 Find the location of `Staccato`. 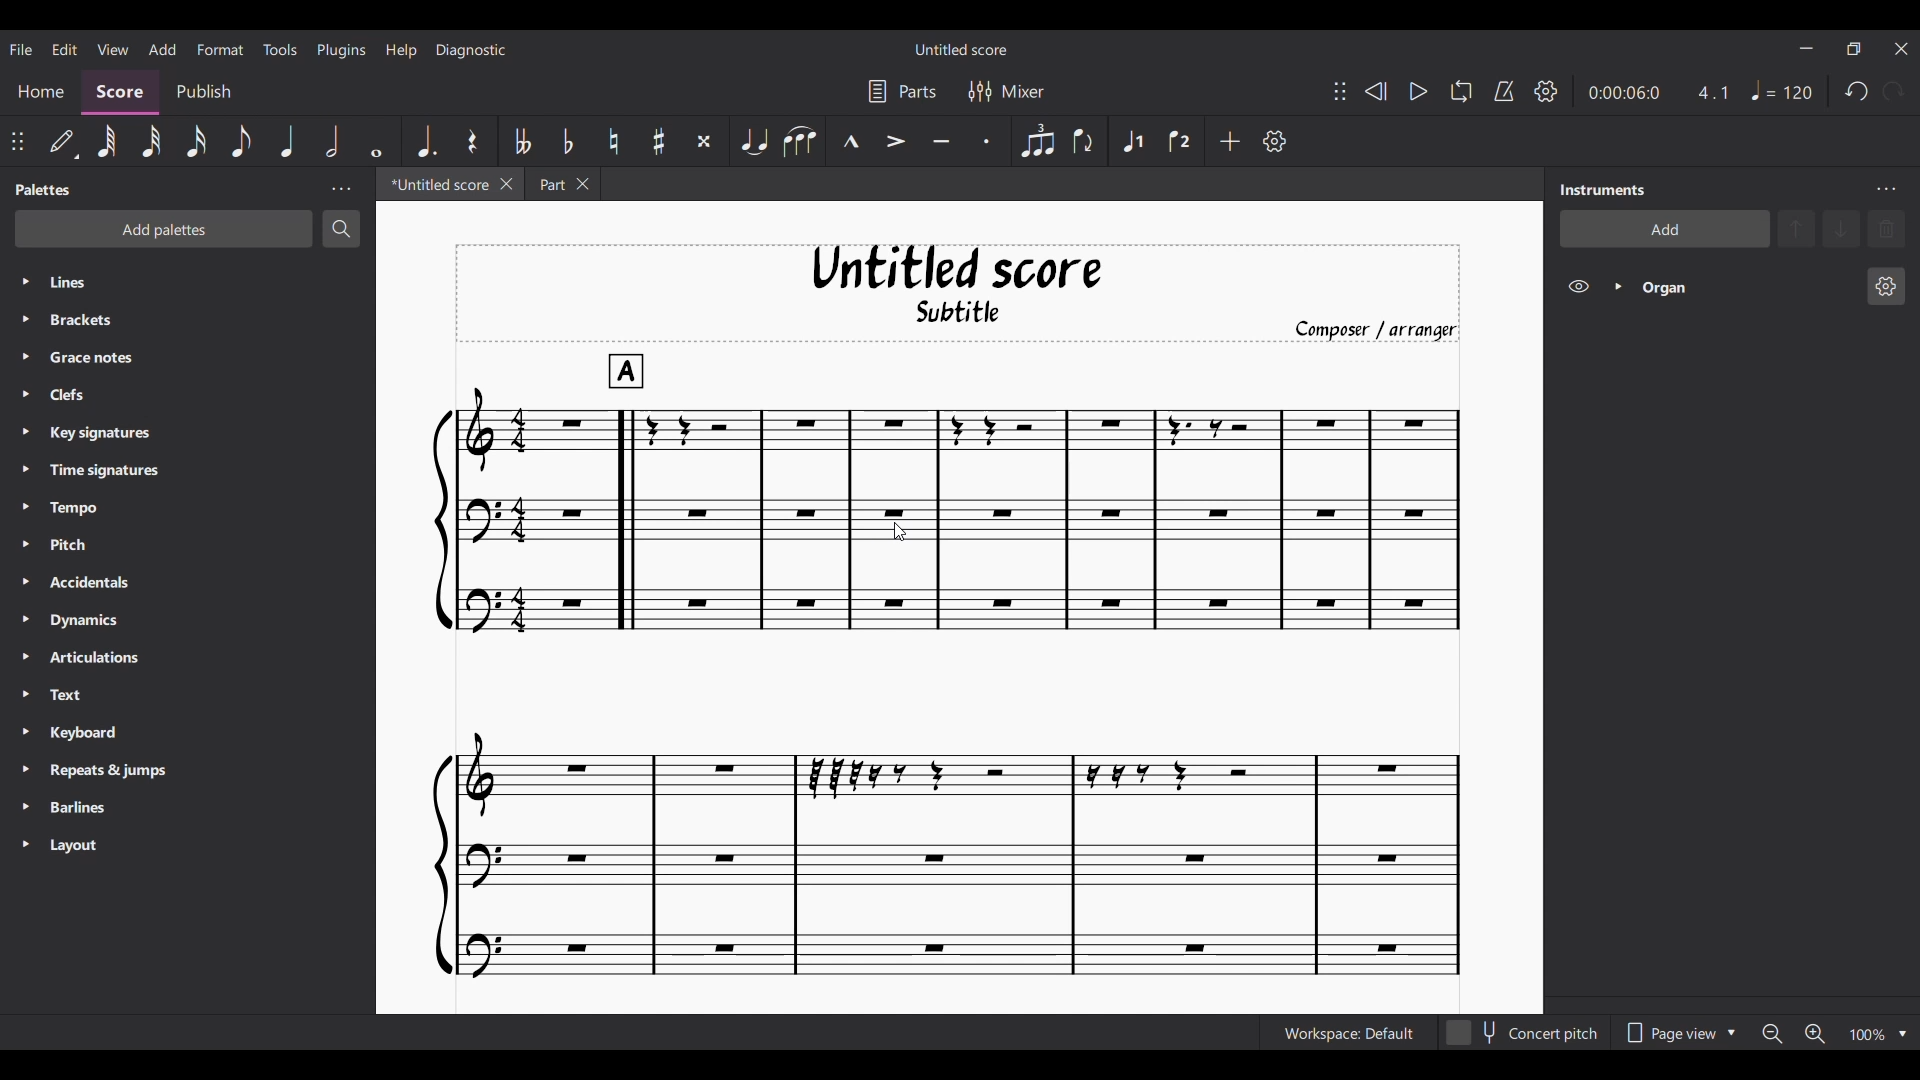

Staccato is located at coordinates (986, 142).